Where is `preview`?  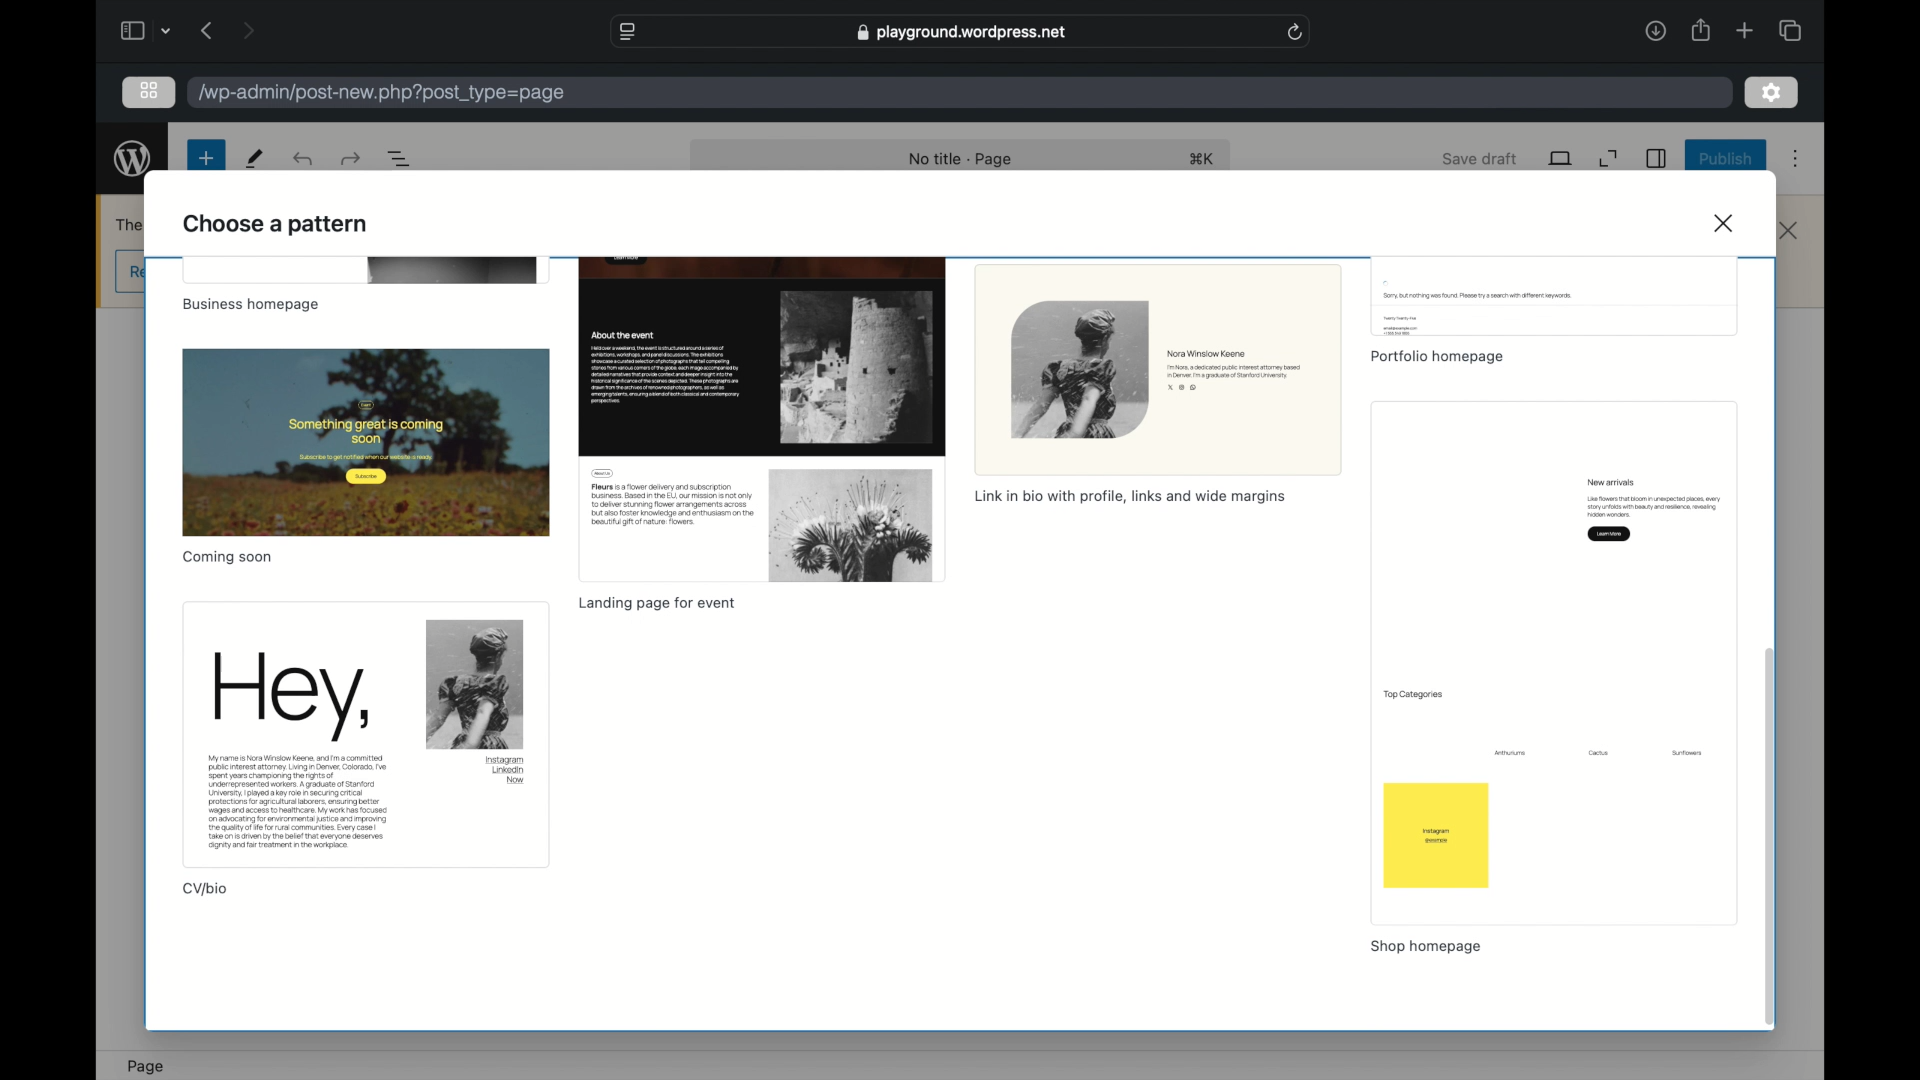
preview is located at coordinates (763, 418).